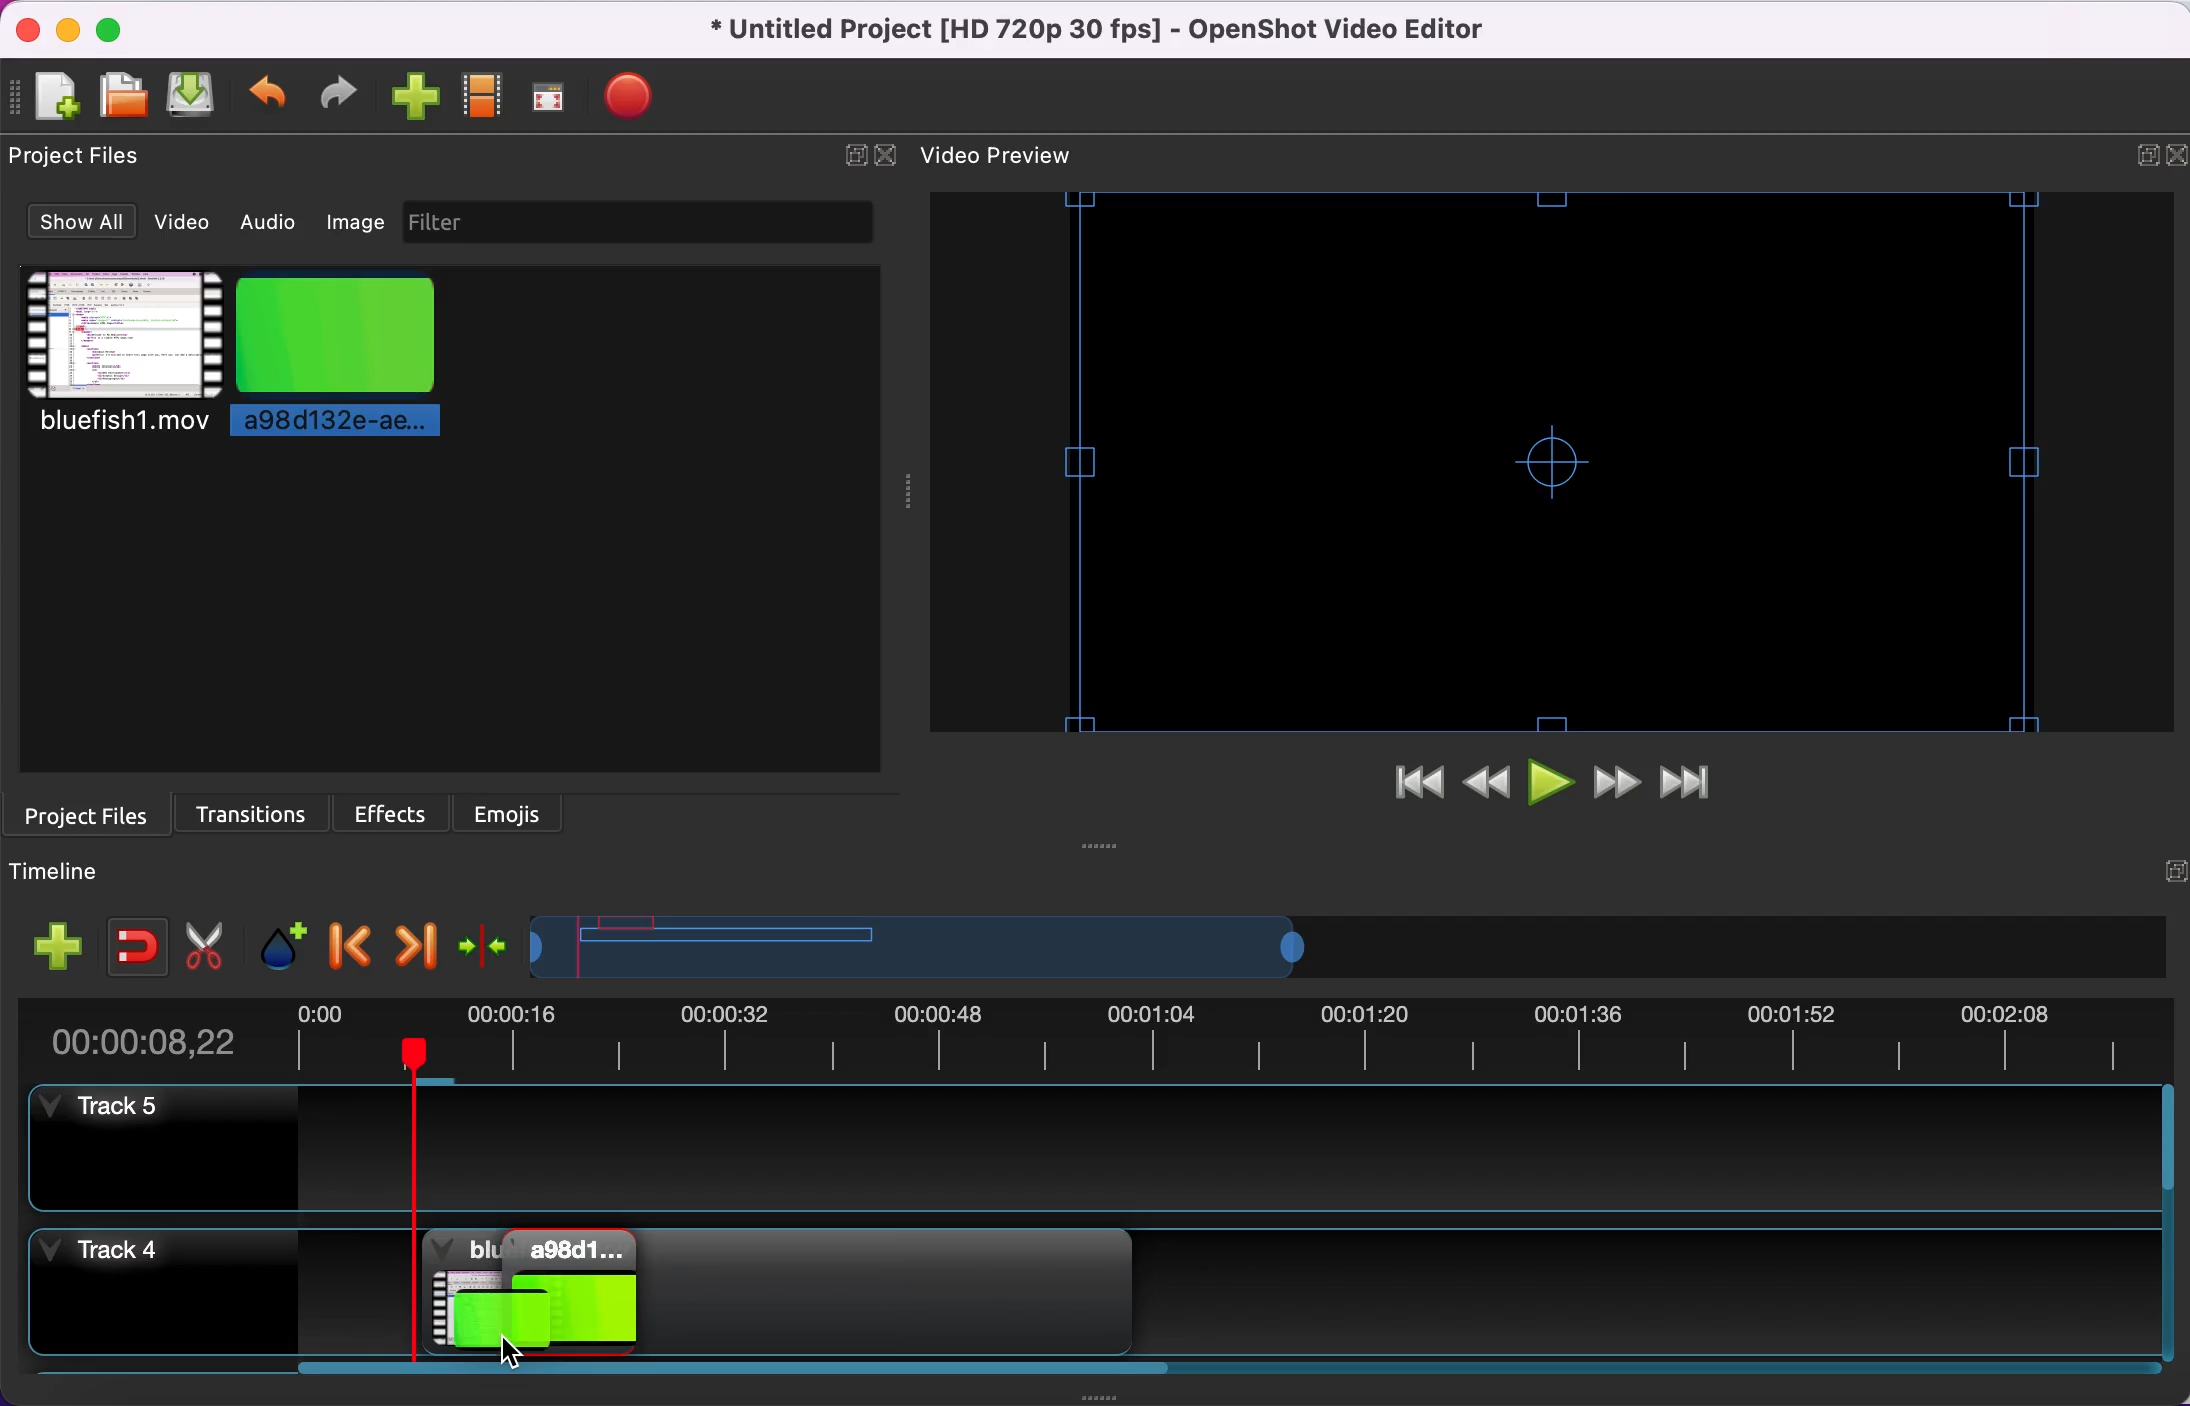 The height and width of the screenshot is (1406, 2190). I want to click on add file, so click(47, 96).